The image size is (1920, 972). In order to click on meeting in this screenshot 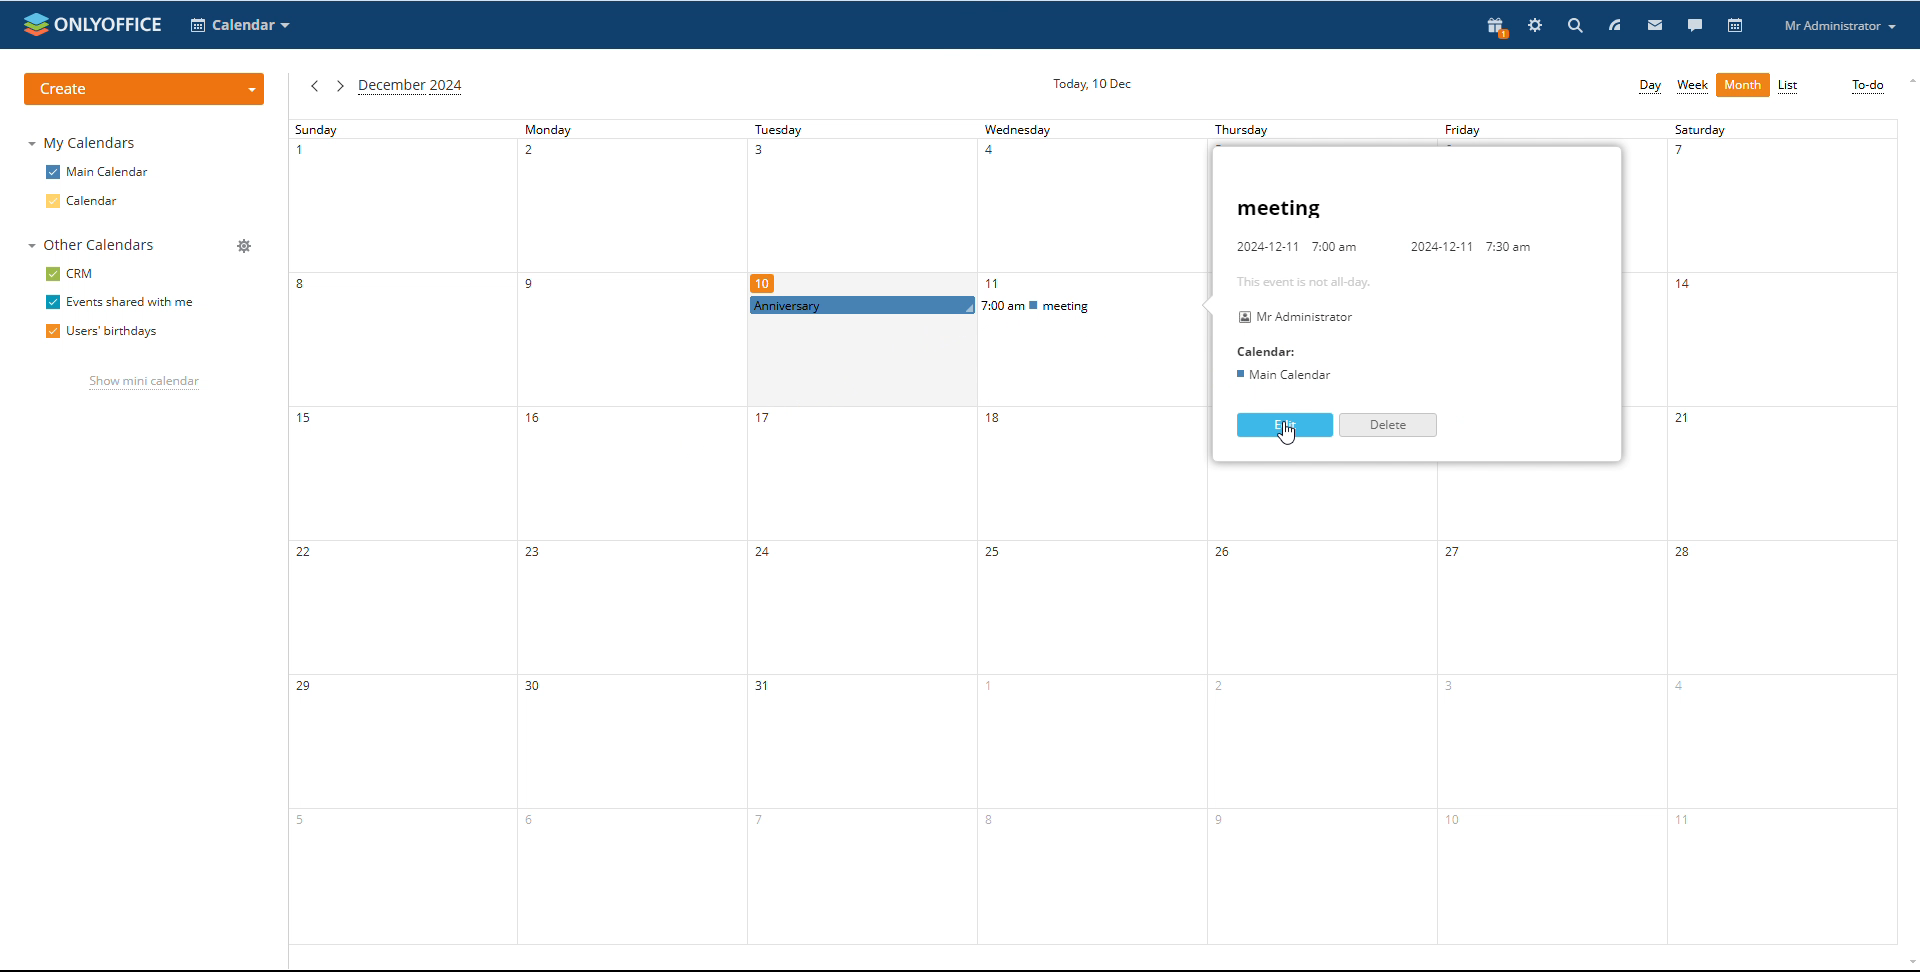, I will do `click(1280, 210)`.